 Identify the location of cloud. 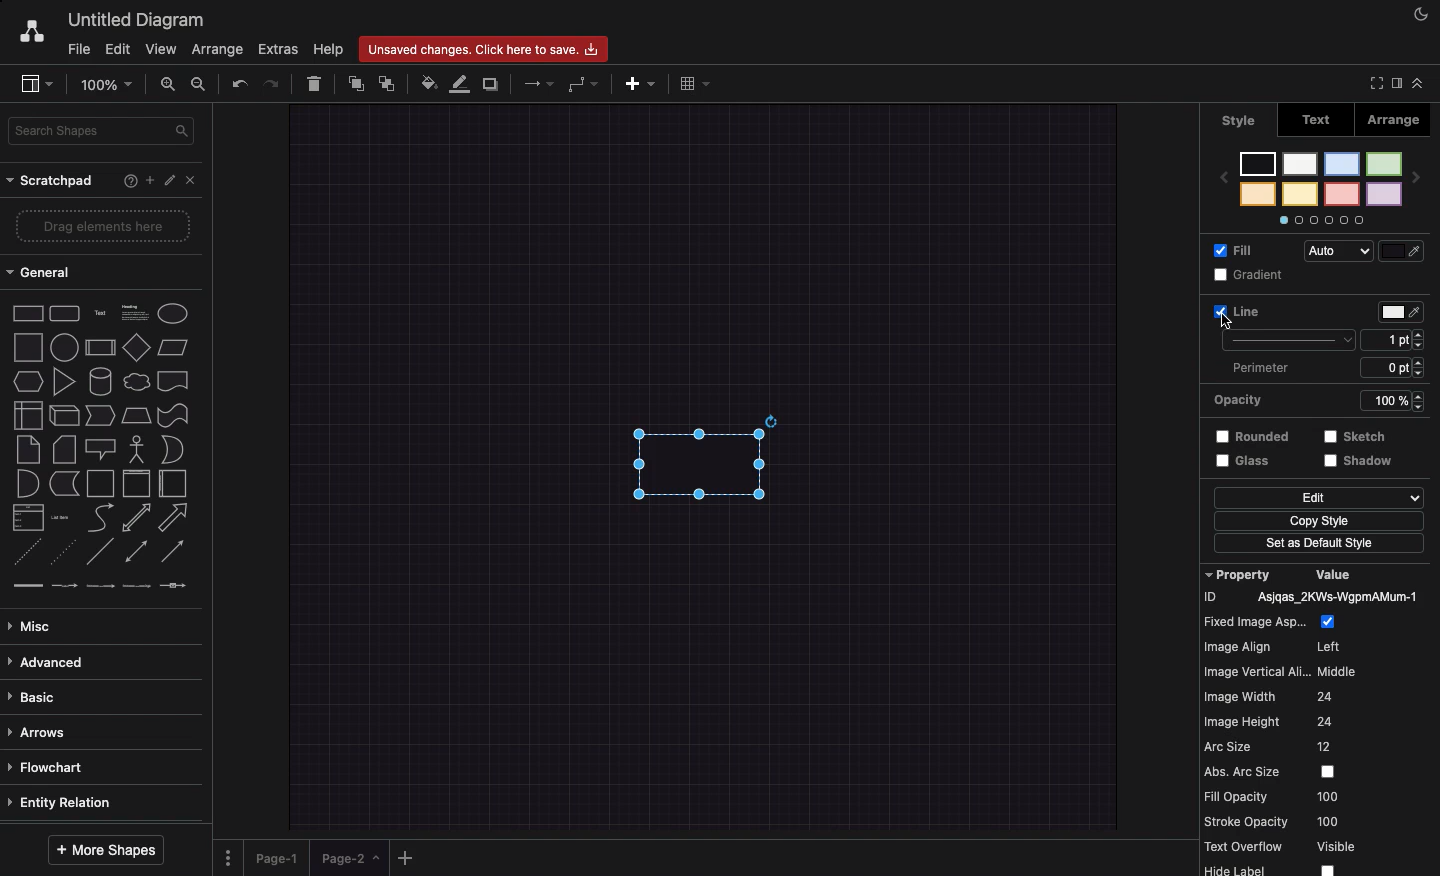
(135, 380).